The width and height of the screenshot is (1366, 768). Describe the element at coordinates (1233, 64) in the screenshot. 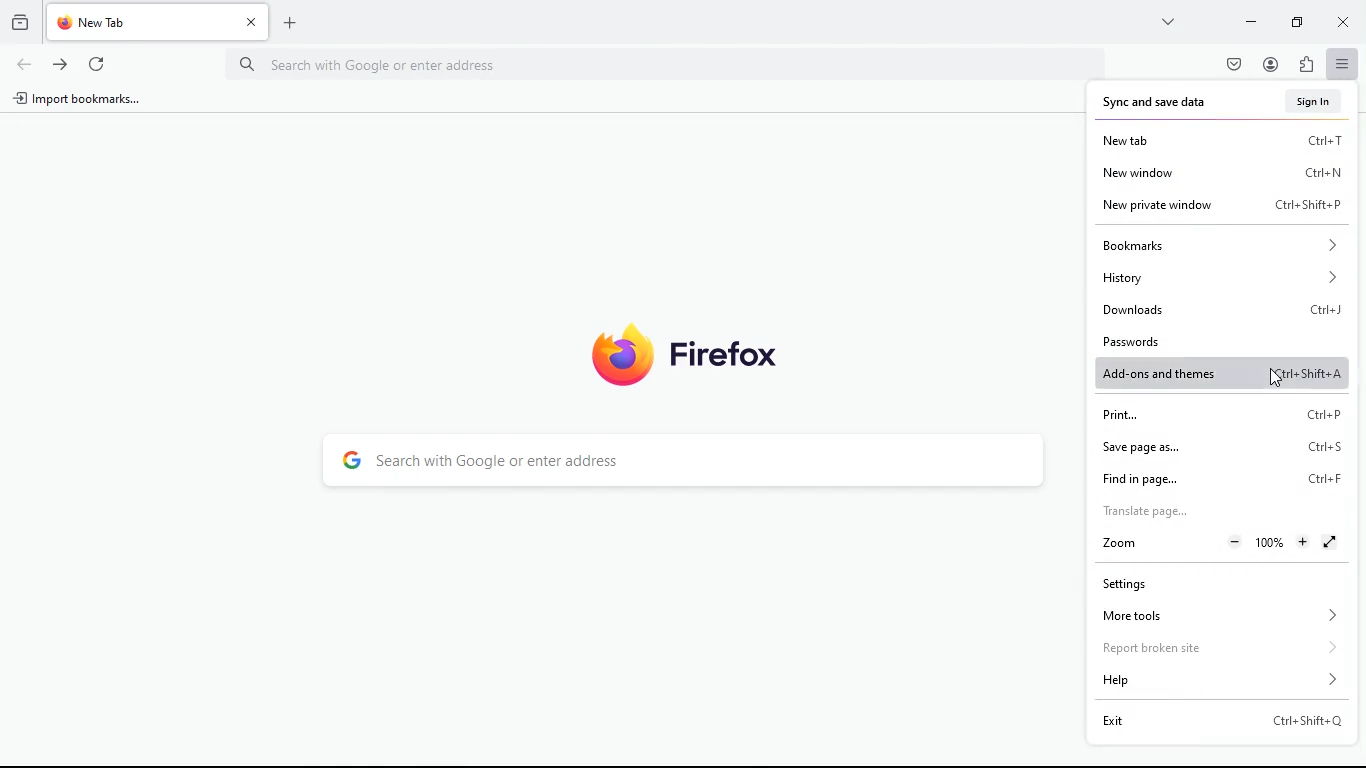

I see `pocket` at that location.